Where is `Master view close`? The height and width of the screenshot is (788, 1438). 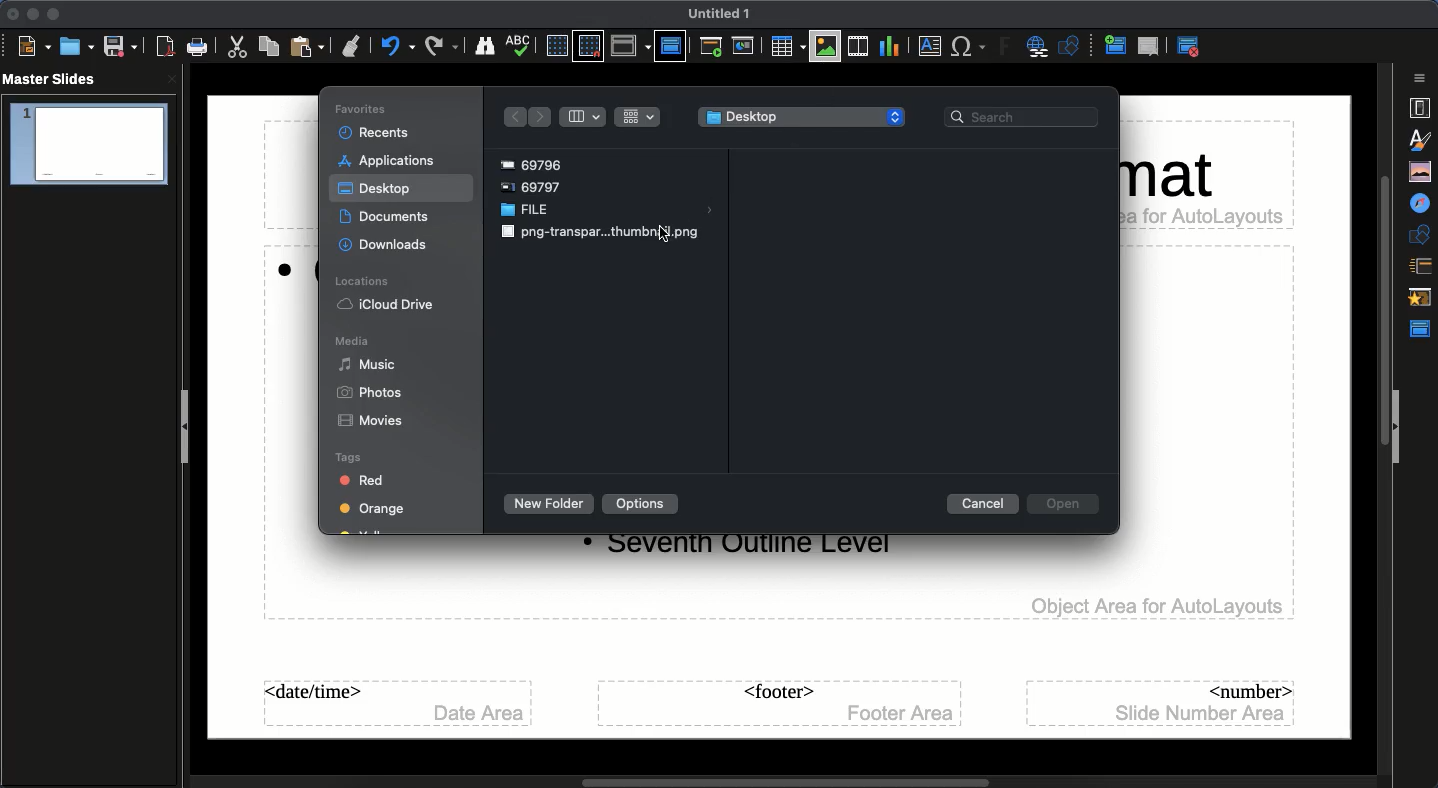 Master view close is located at coordinates (1192, 46).